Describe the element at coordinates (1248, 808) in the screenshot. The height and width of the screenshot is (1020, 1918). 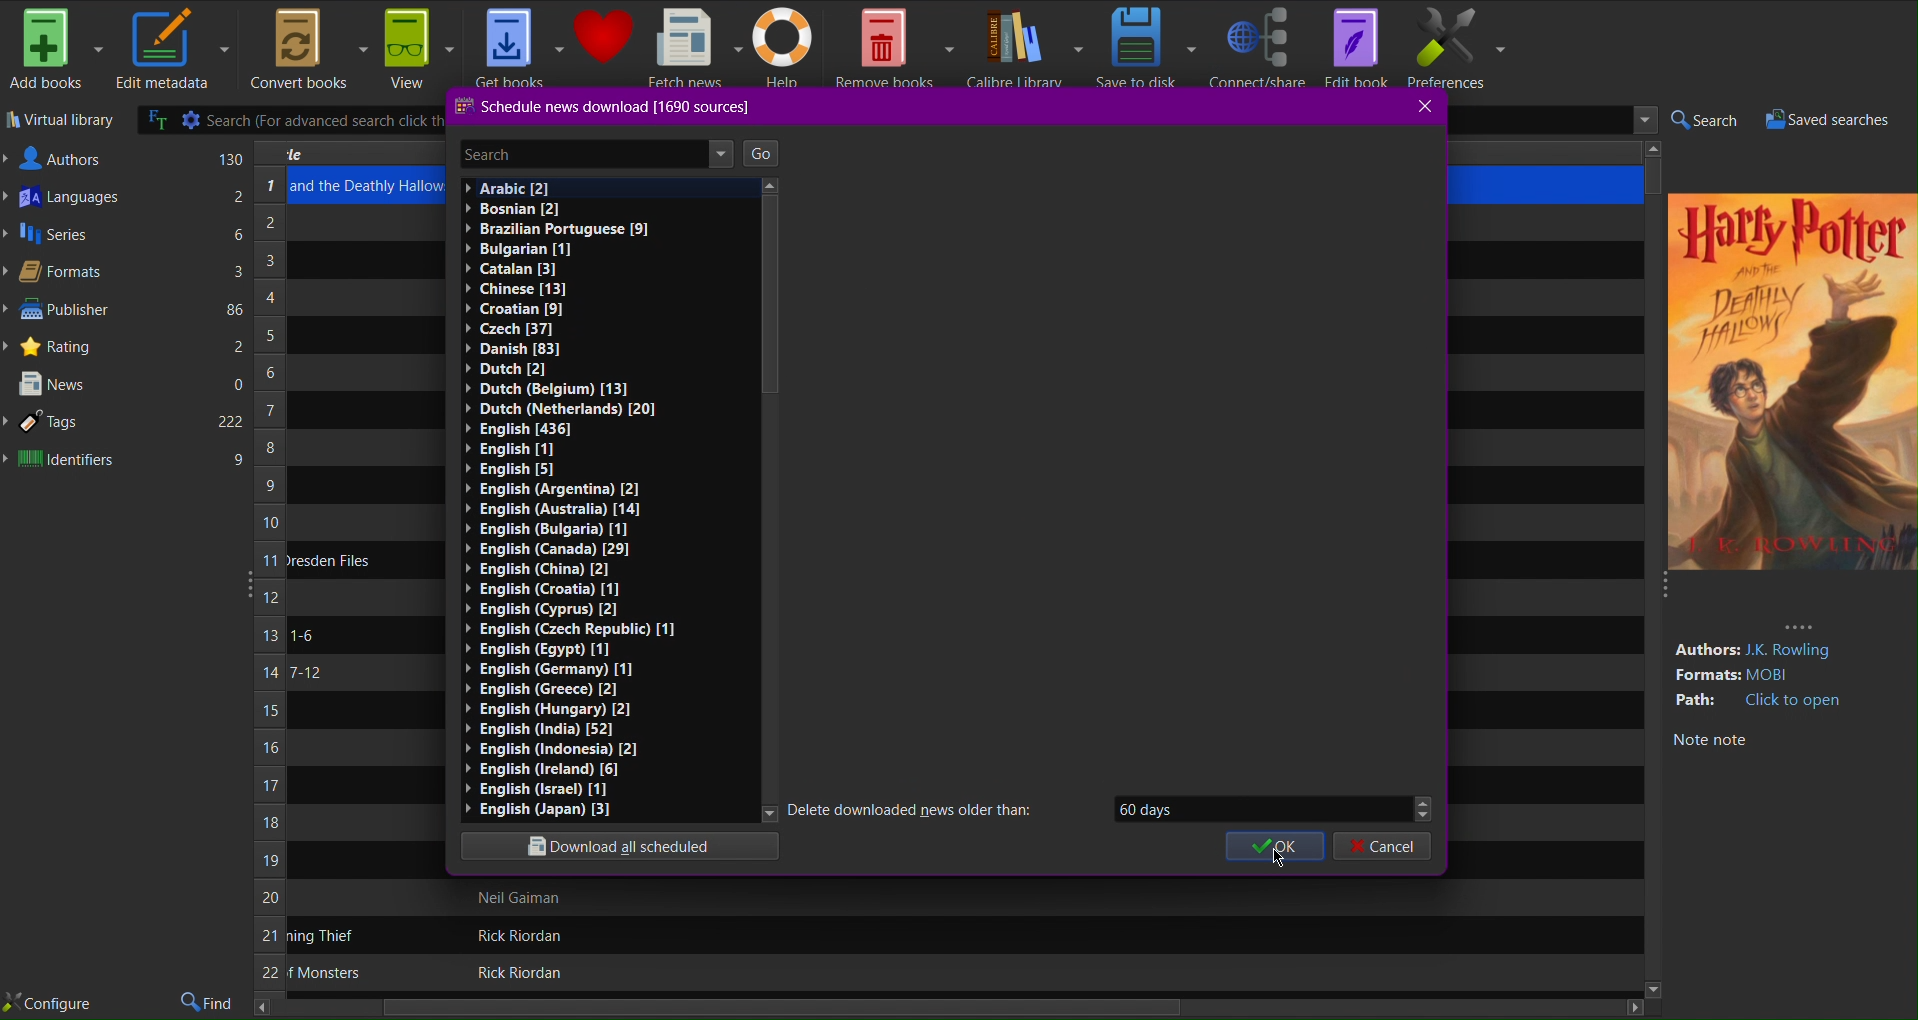
I see `60 days` at that location.